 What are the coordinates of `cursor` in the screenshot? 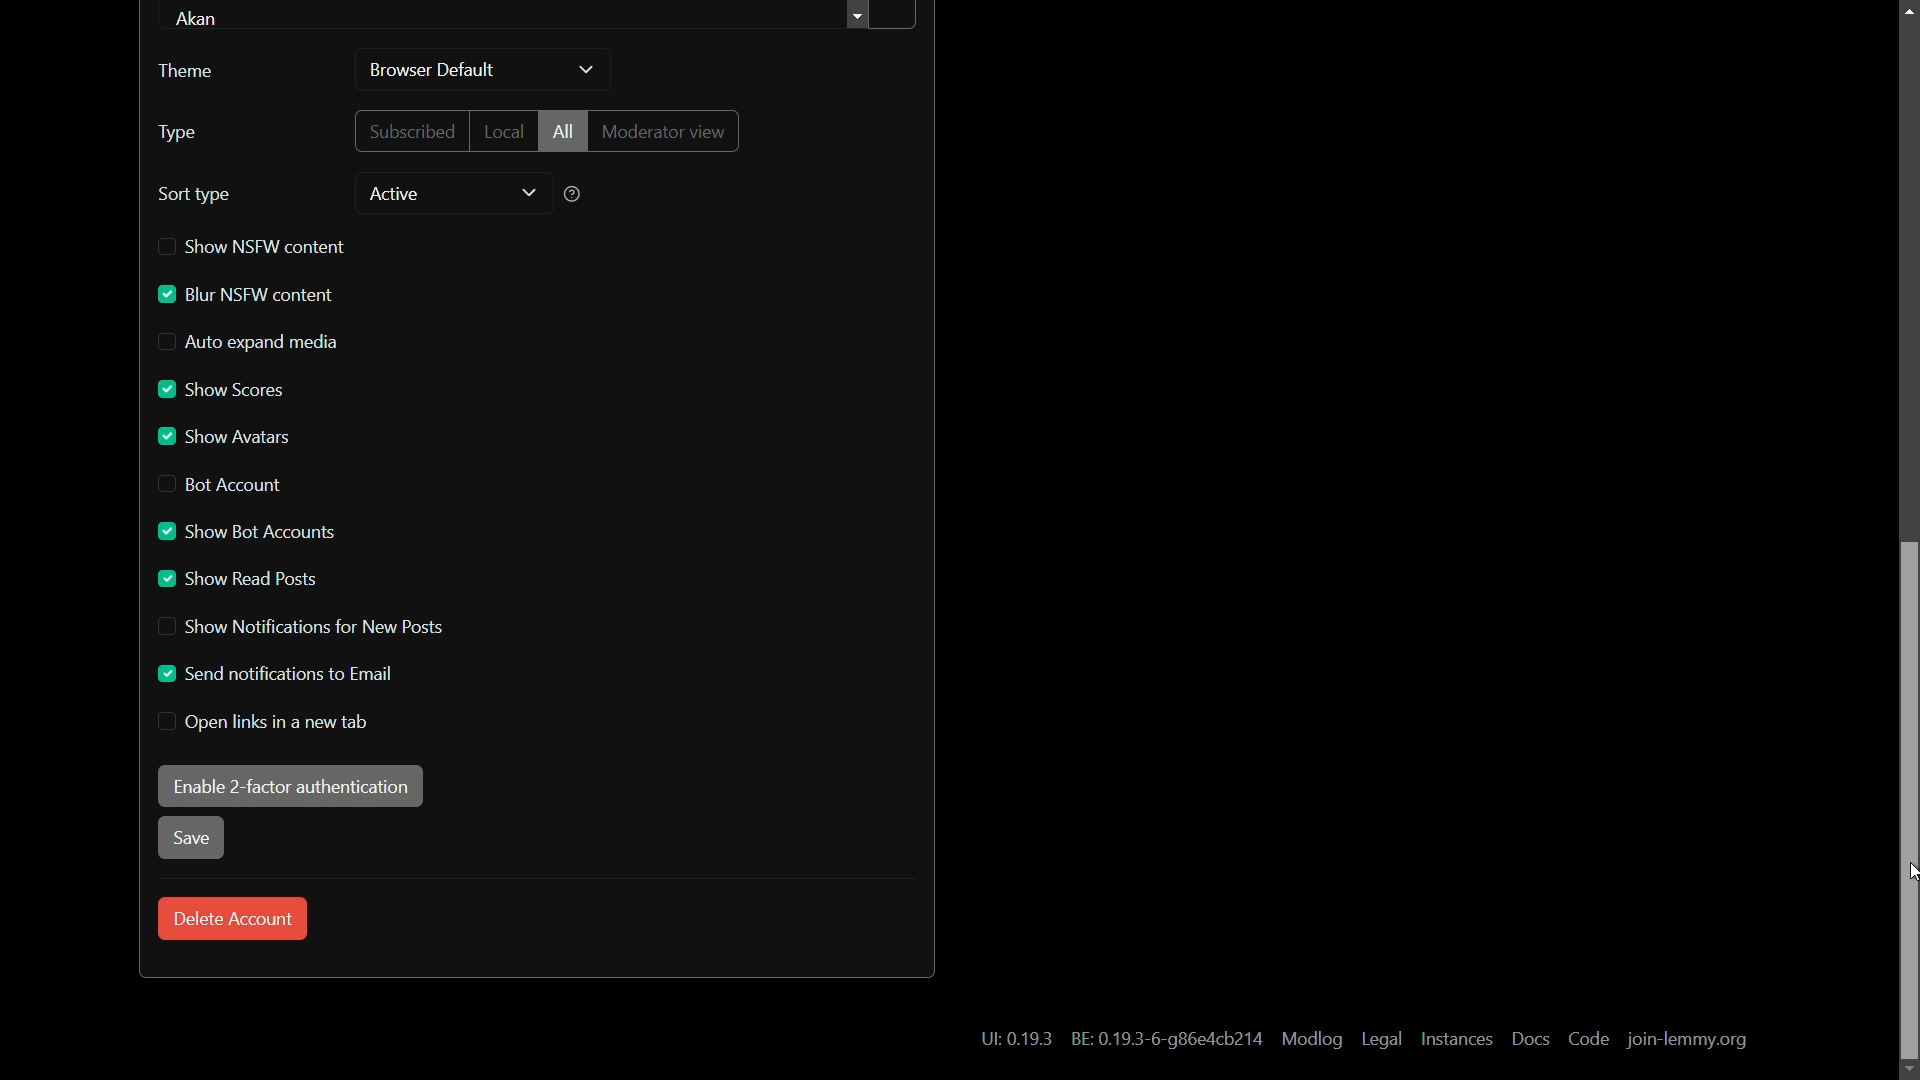 It's located at (1916, 873).